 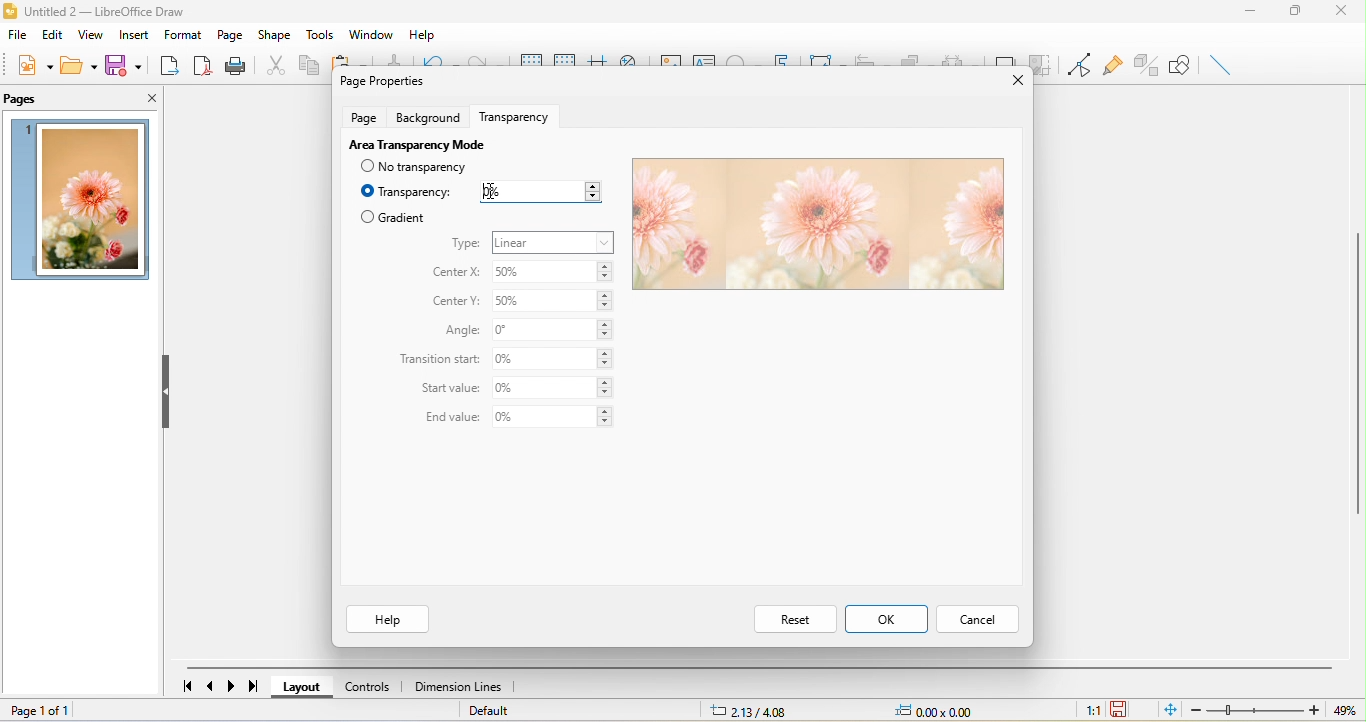 I want to click on start value, so click(x=451, y=390).